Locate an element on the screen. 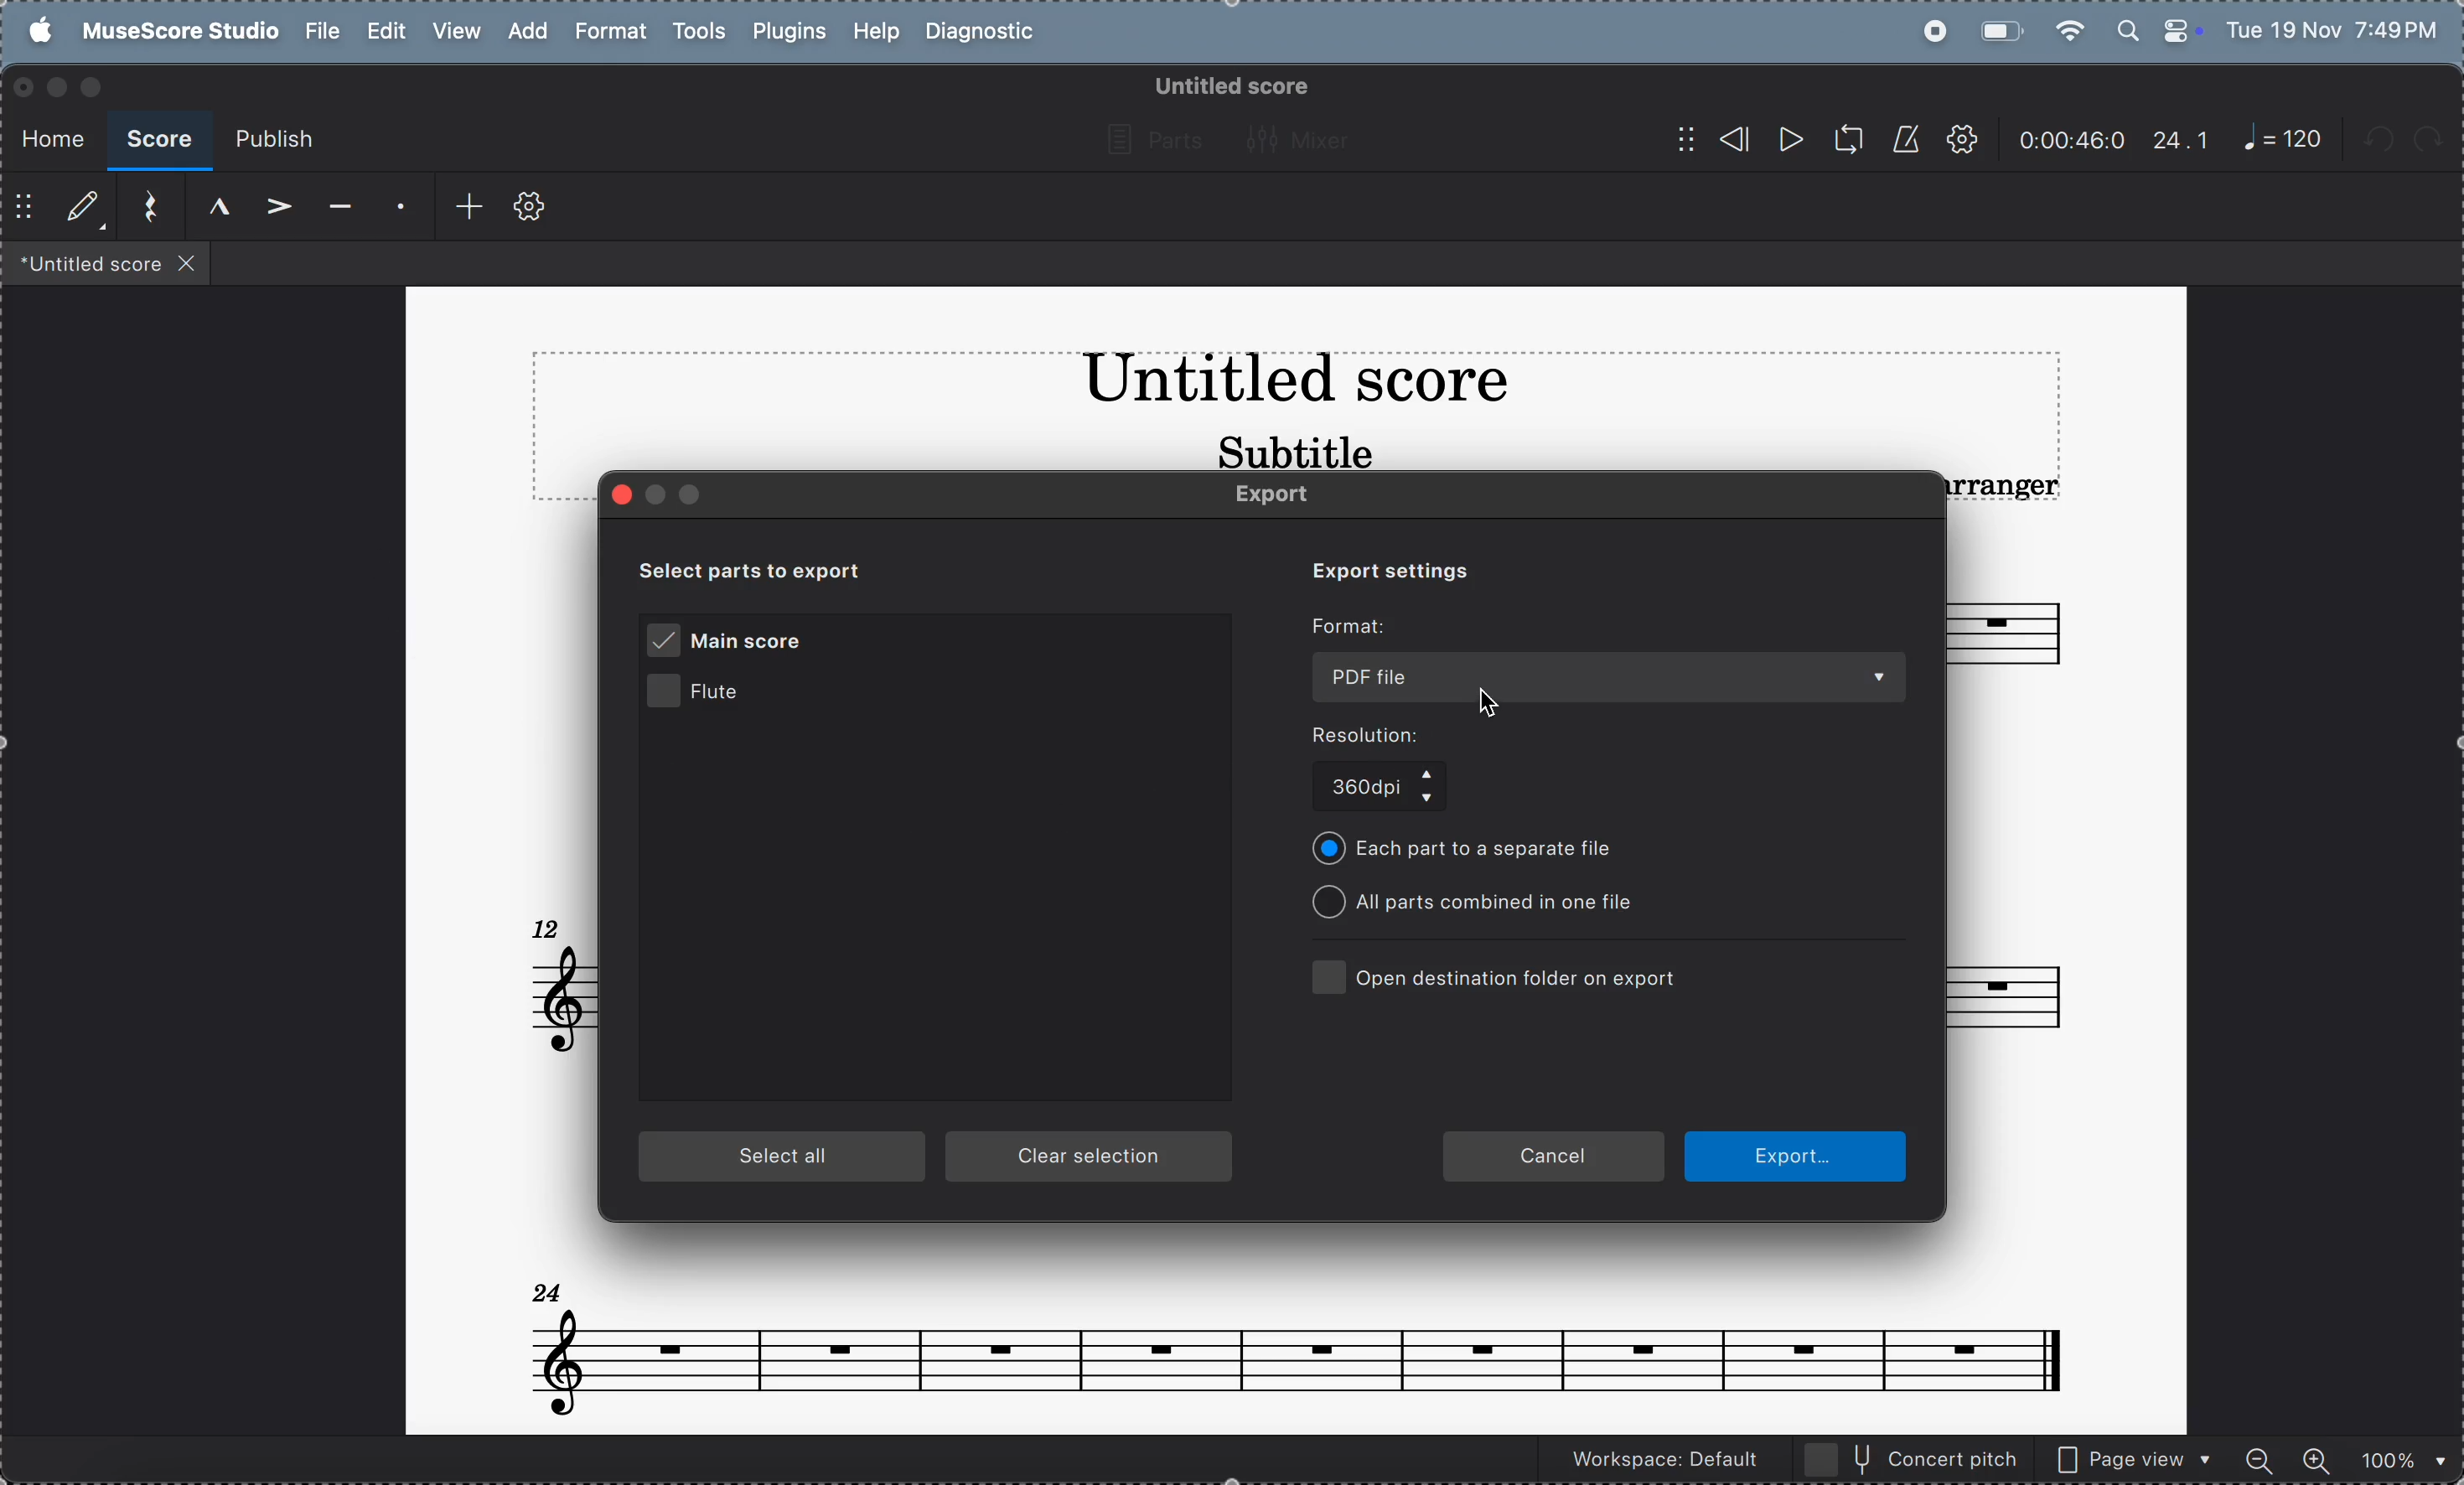  toolbar settings is located at coordinates (530, 208).